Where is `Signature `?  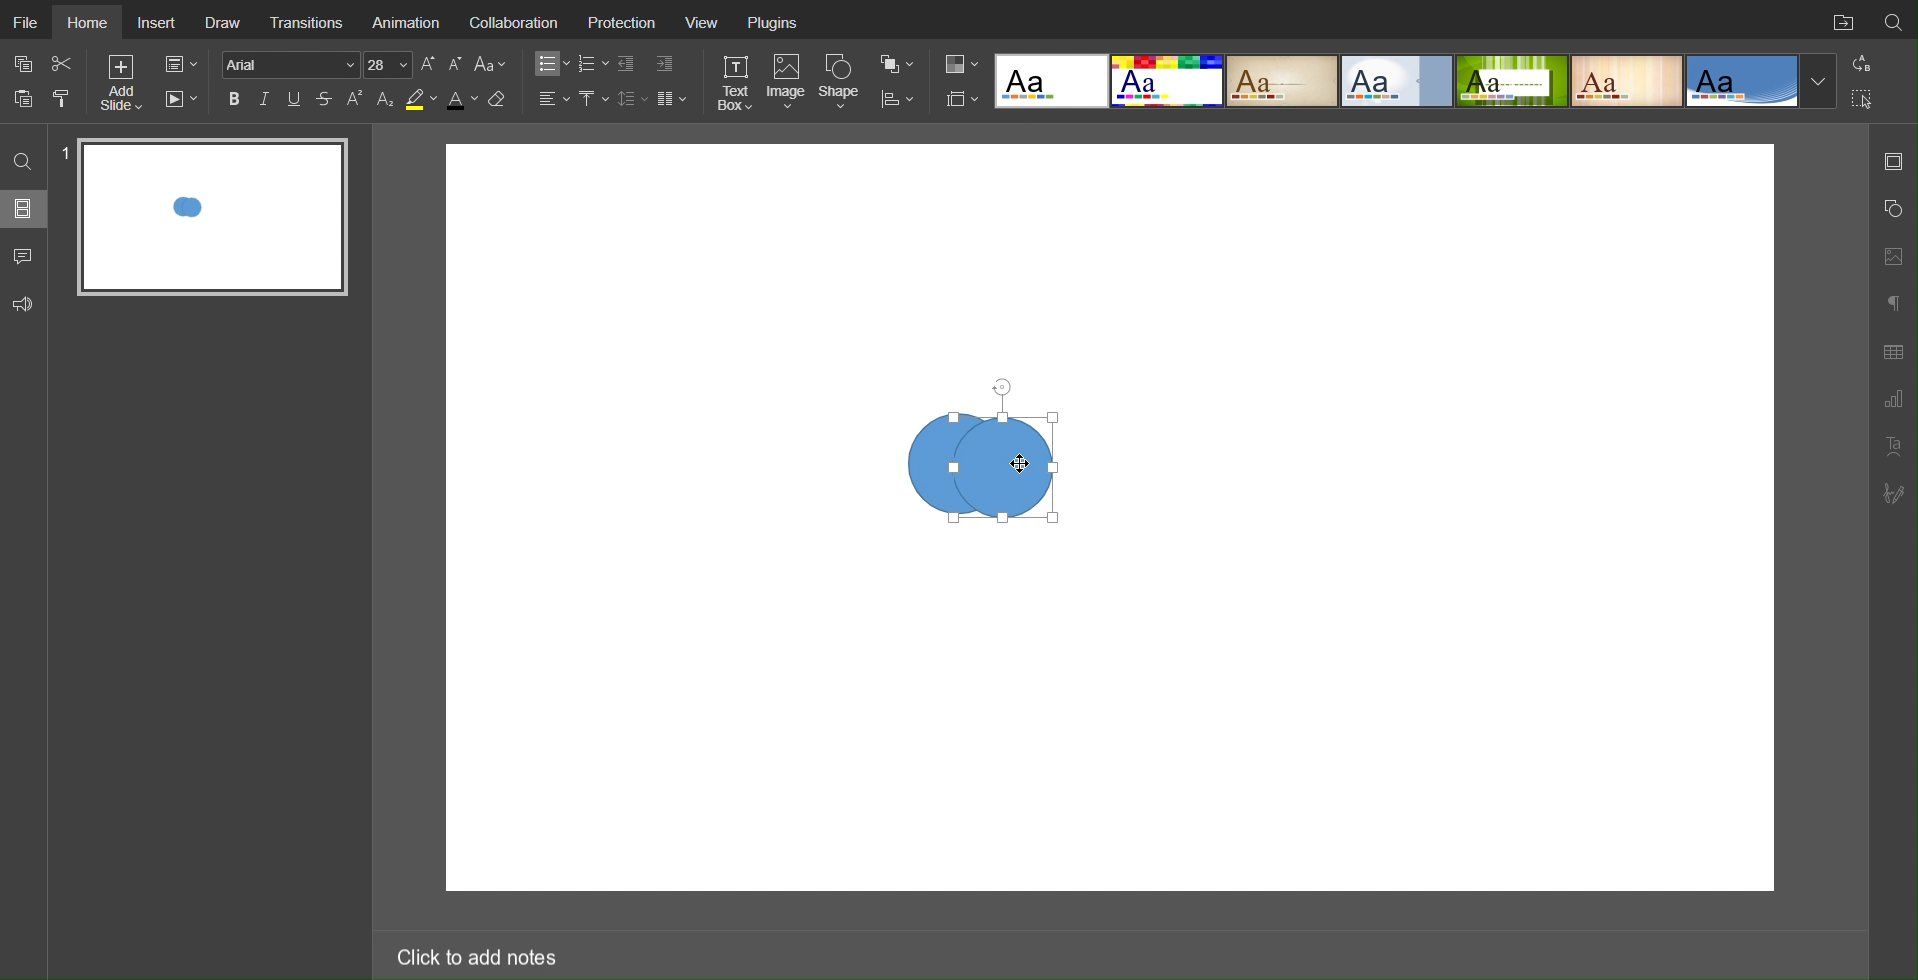 Signature  is located at coordinates (1895, 494).